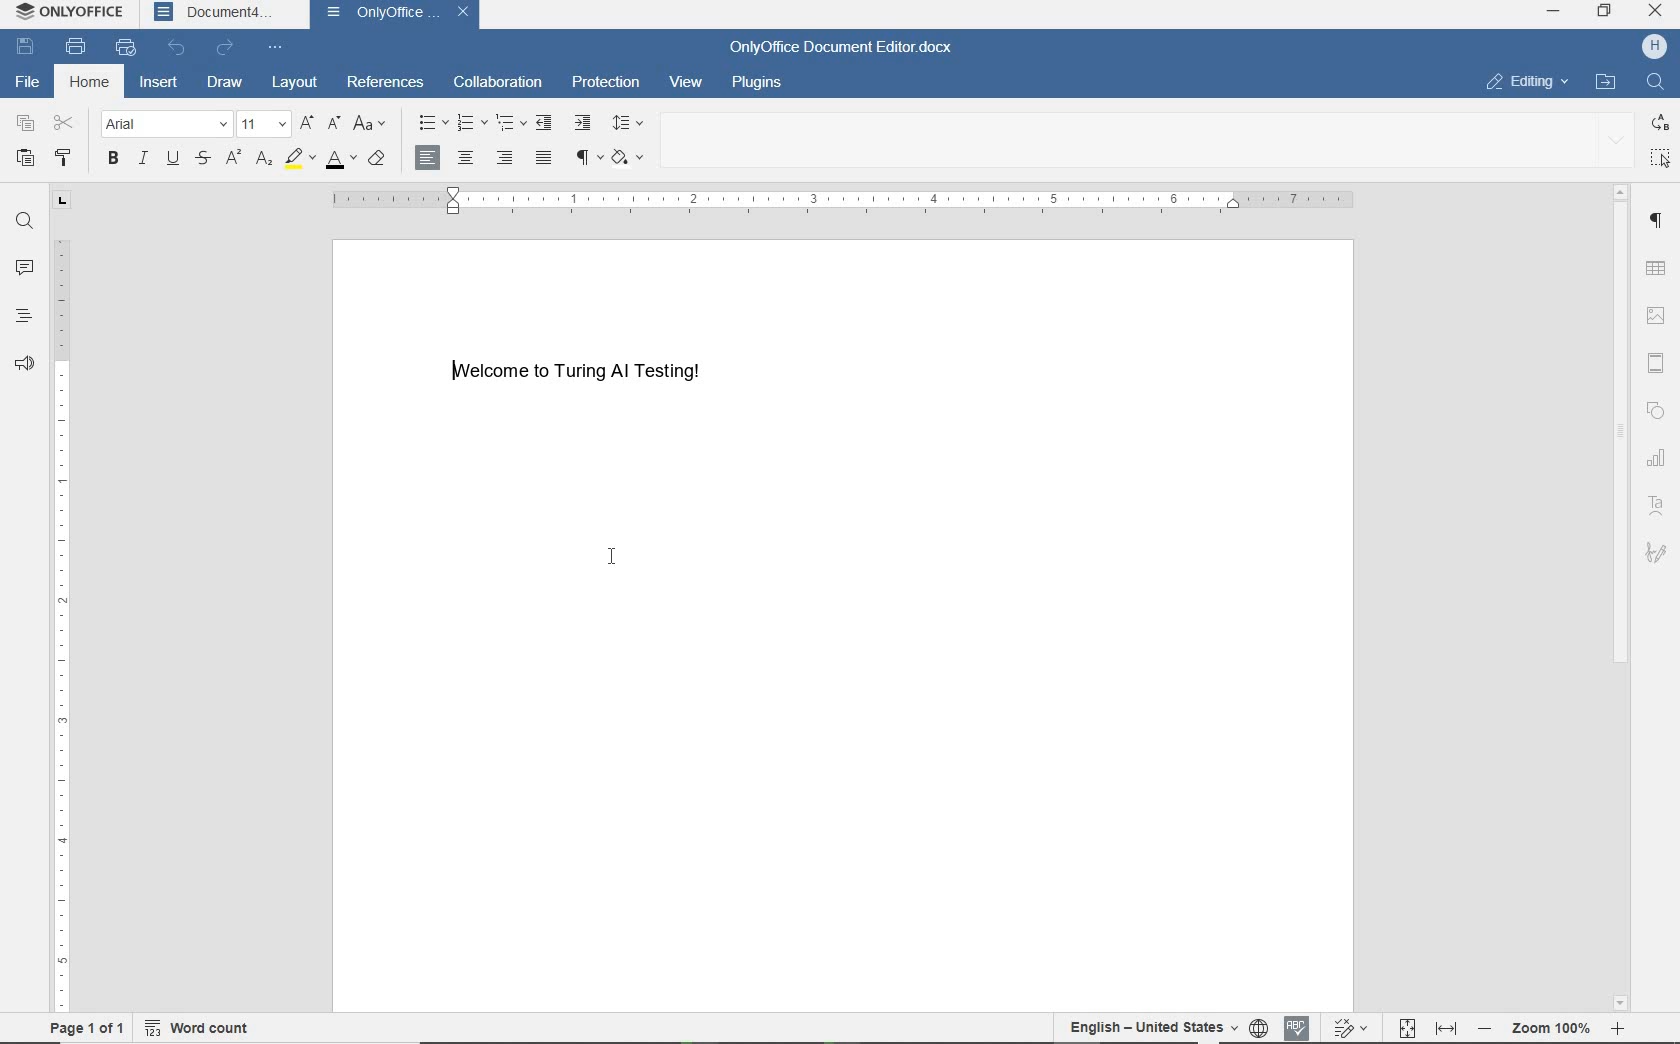  What do you see at coordinates (227, 50) in the screenshot?
I see `redo` at bounding box center [227, 50].